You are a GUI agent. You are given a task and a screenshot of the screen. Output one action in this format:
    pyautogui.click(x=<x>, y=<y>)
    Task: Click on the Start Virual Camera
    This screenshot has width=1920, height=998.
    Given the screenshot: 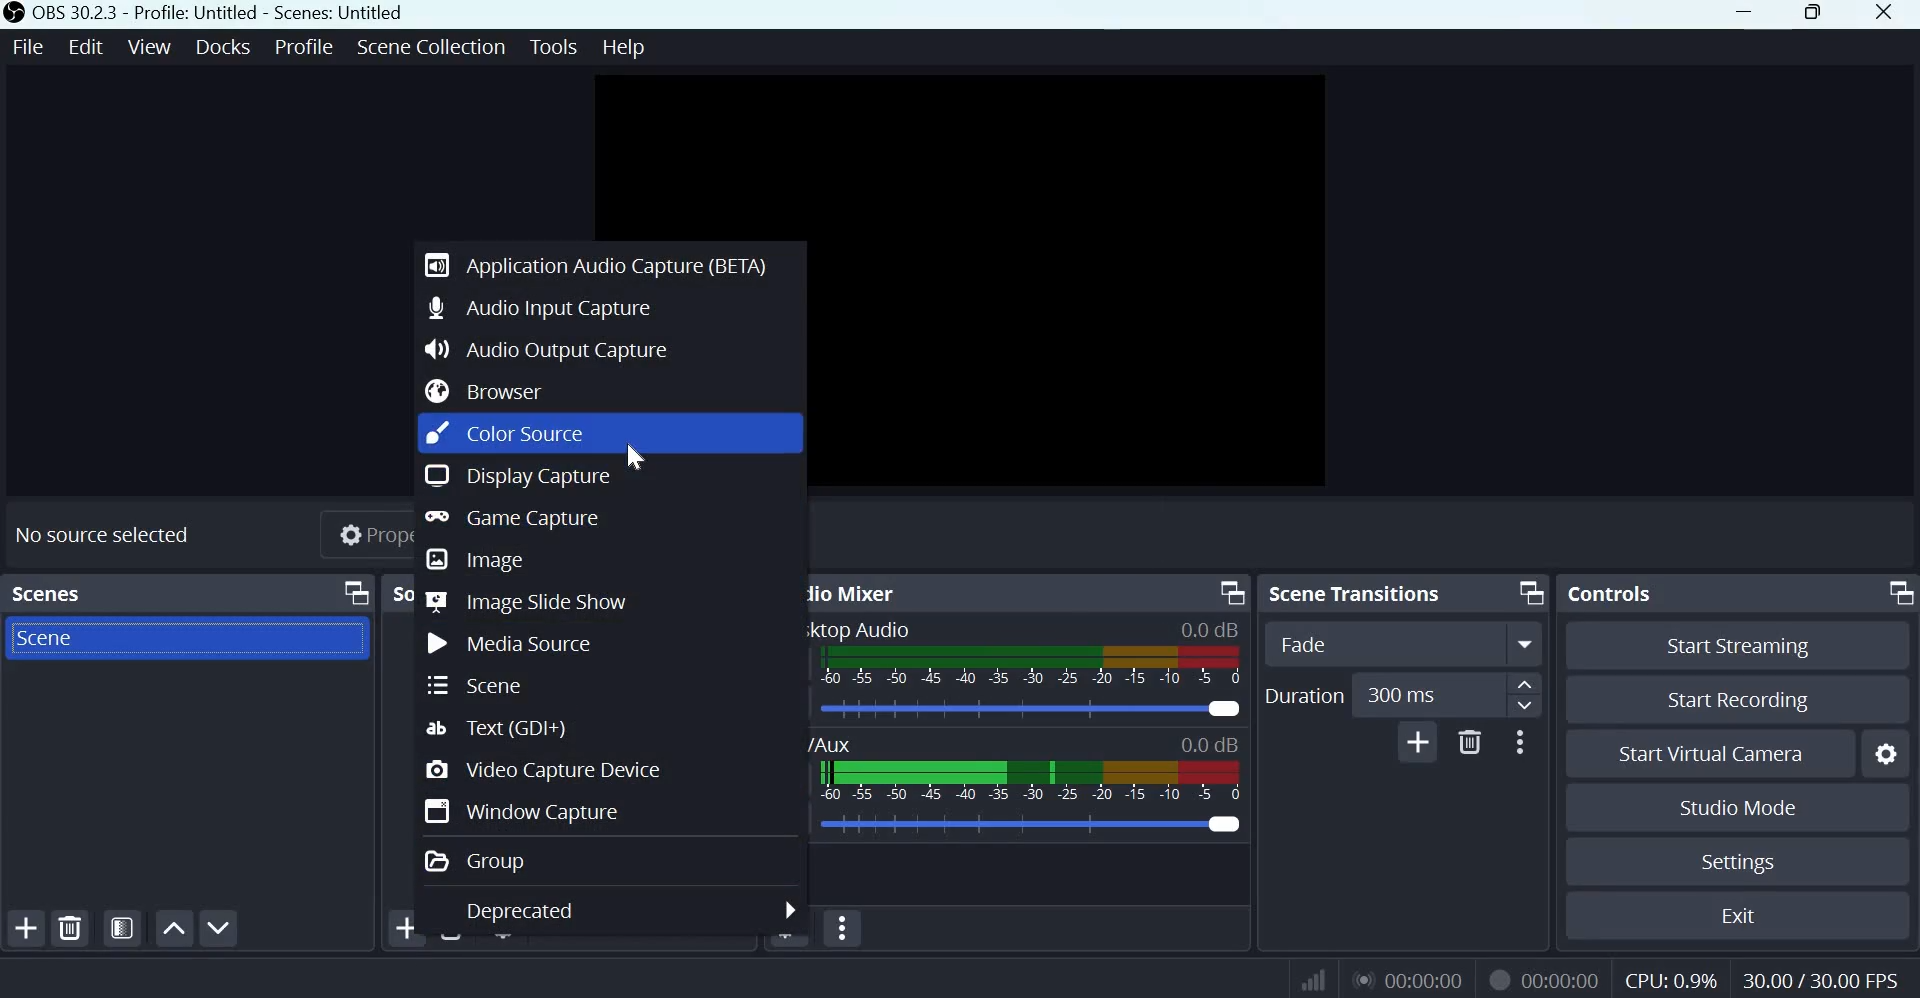 What is the action you would take?
    pyautogui.click(x=1711, y=755)
    